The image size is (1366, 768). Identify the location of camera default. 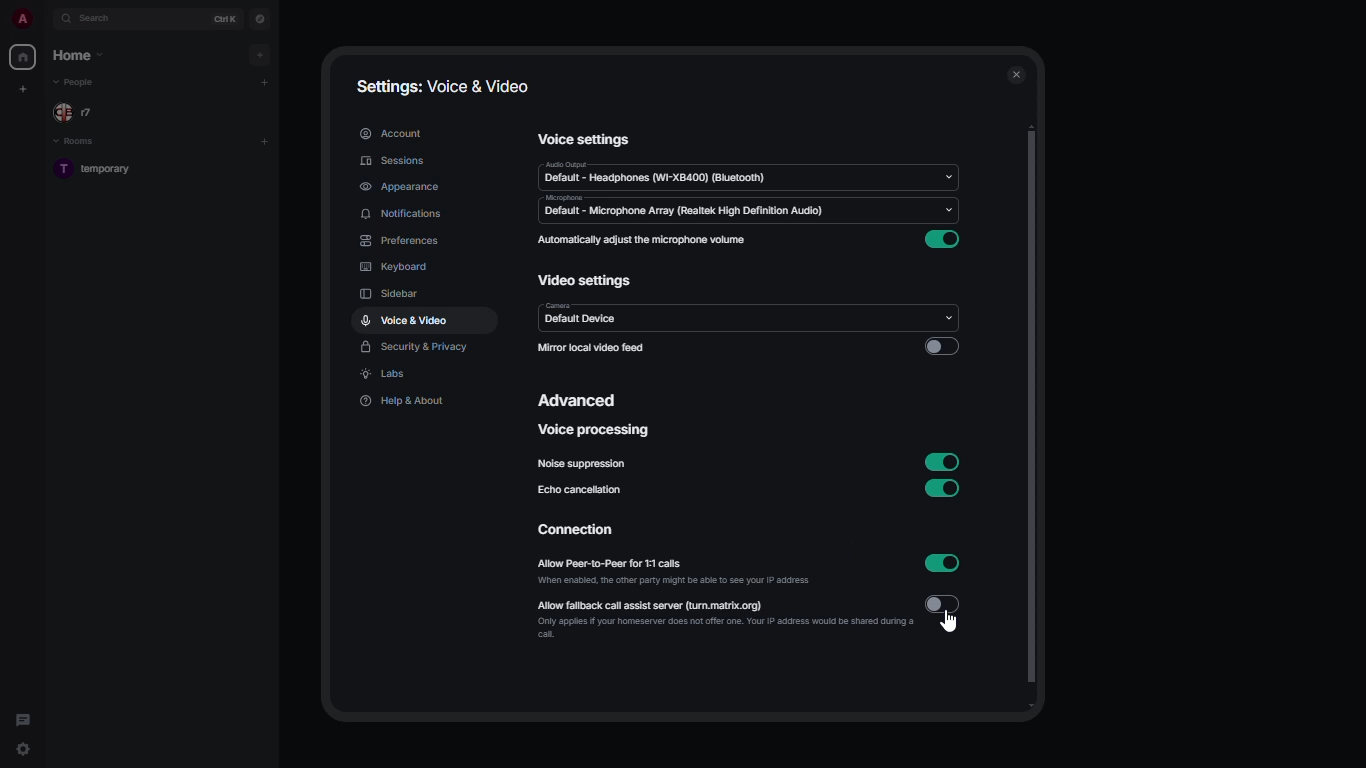
(580, 317).